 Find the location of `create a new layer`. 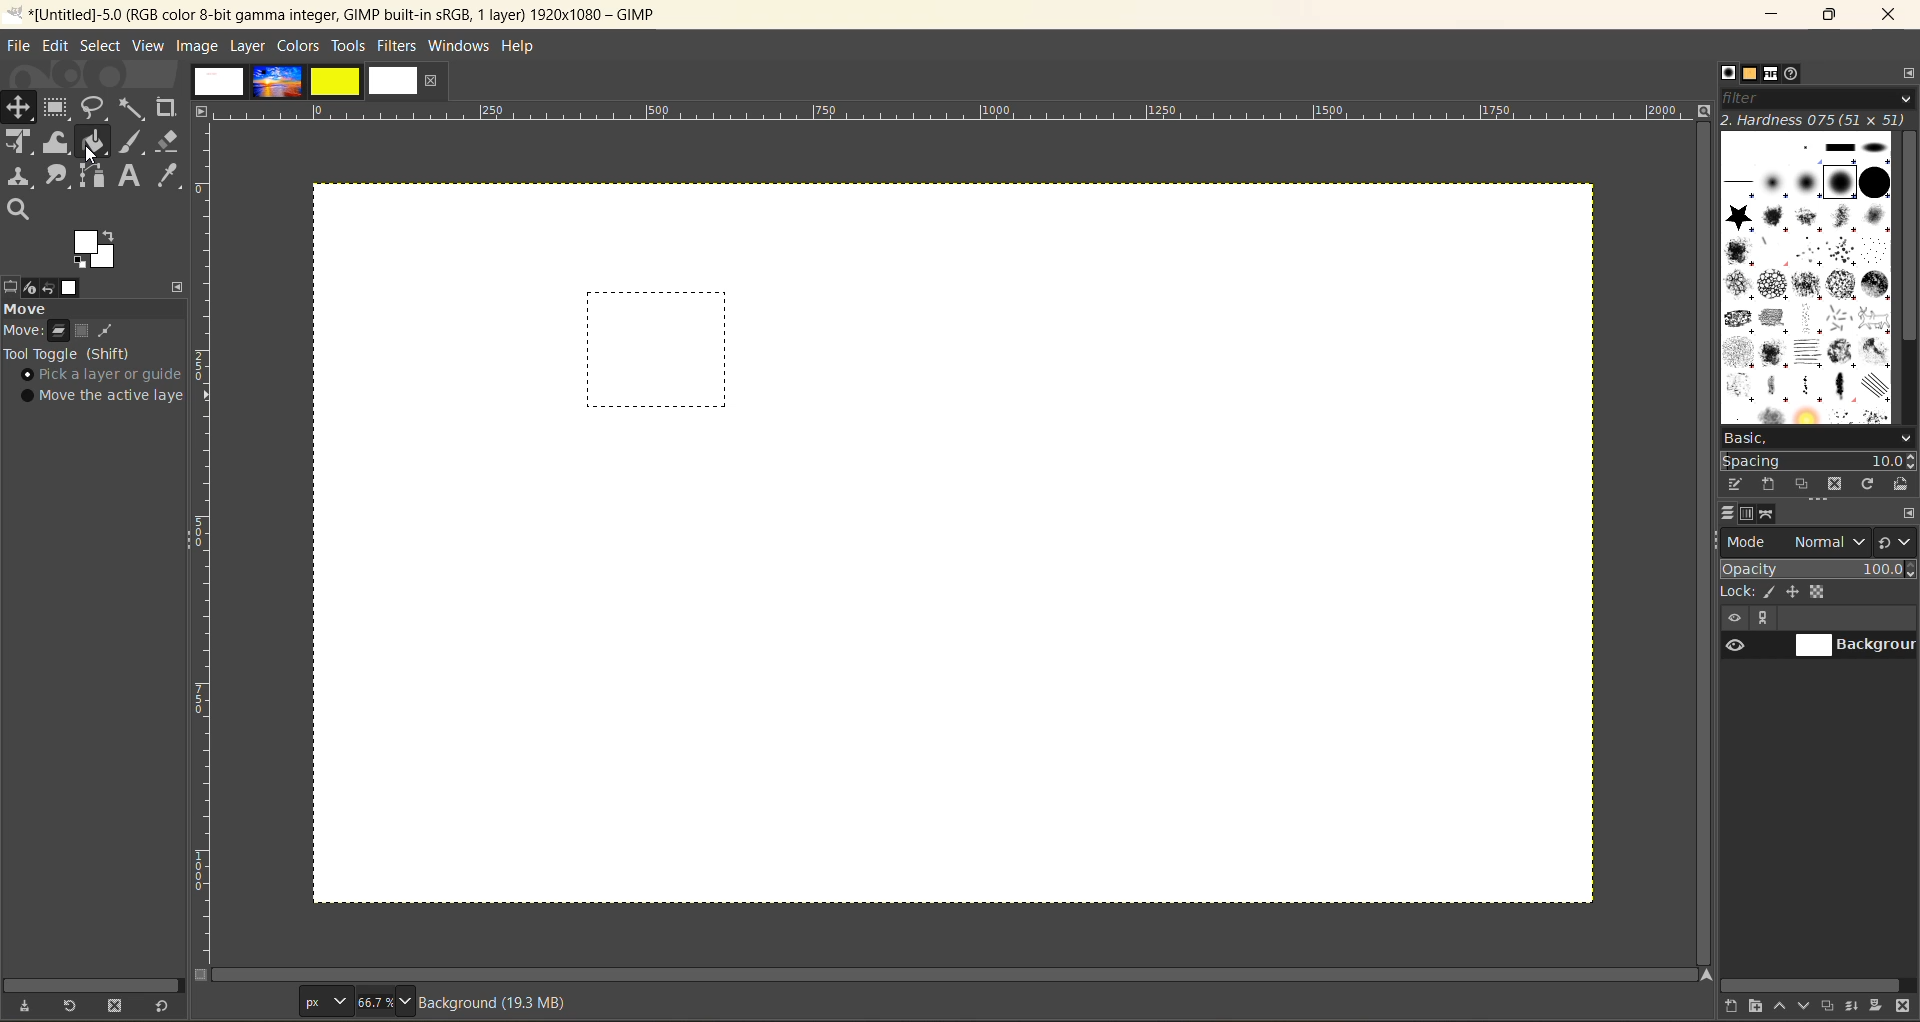

create a new layer is located at coordinates (1733, 1007).